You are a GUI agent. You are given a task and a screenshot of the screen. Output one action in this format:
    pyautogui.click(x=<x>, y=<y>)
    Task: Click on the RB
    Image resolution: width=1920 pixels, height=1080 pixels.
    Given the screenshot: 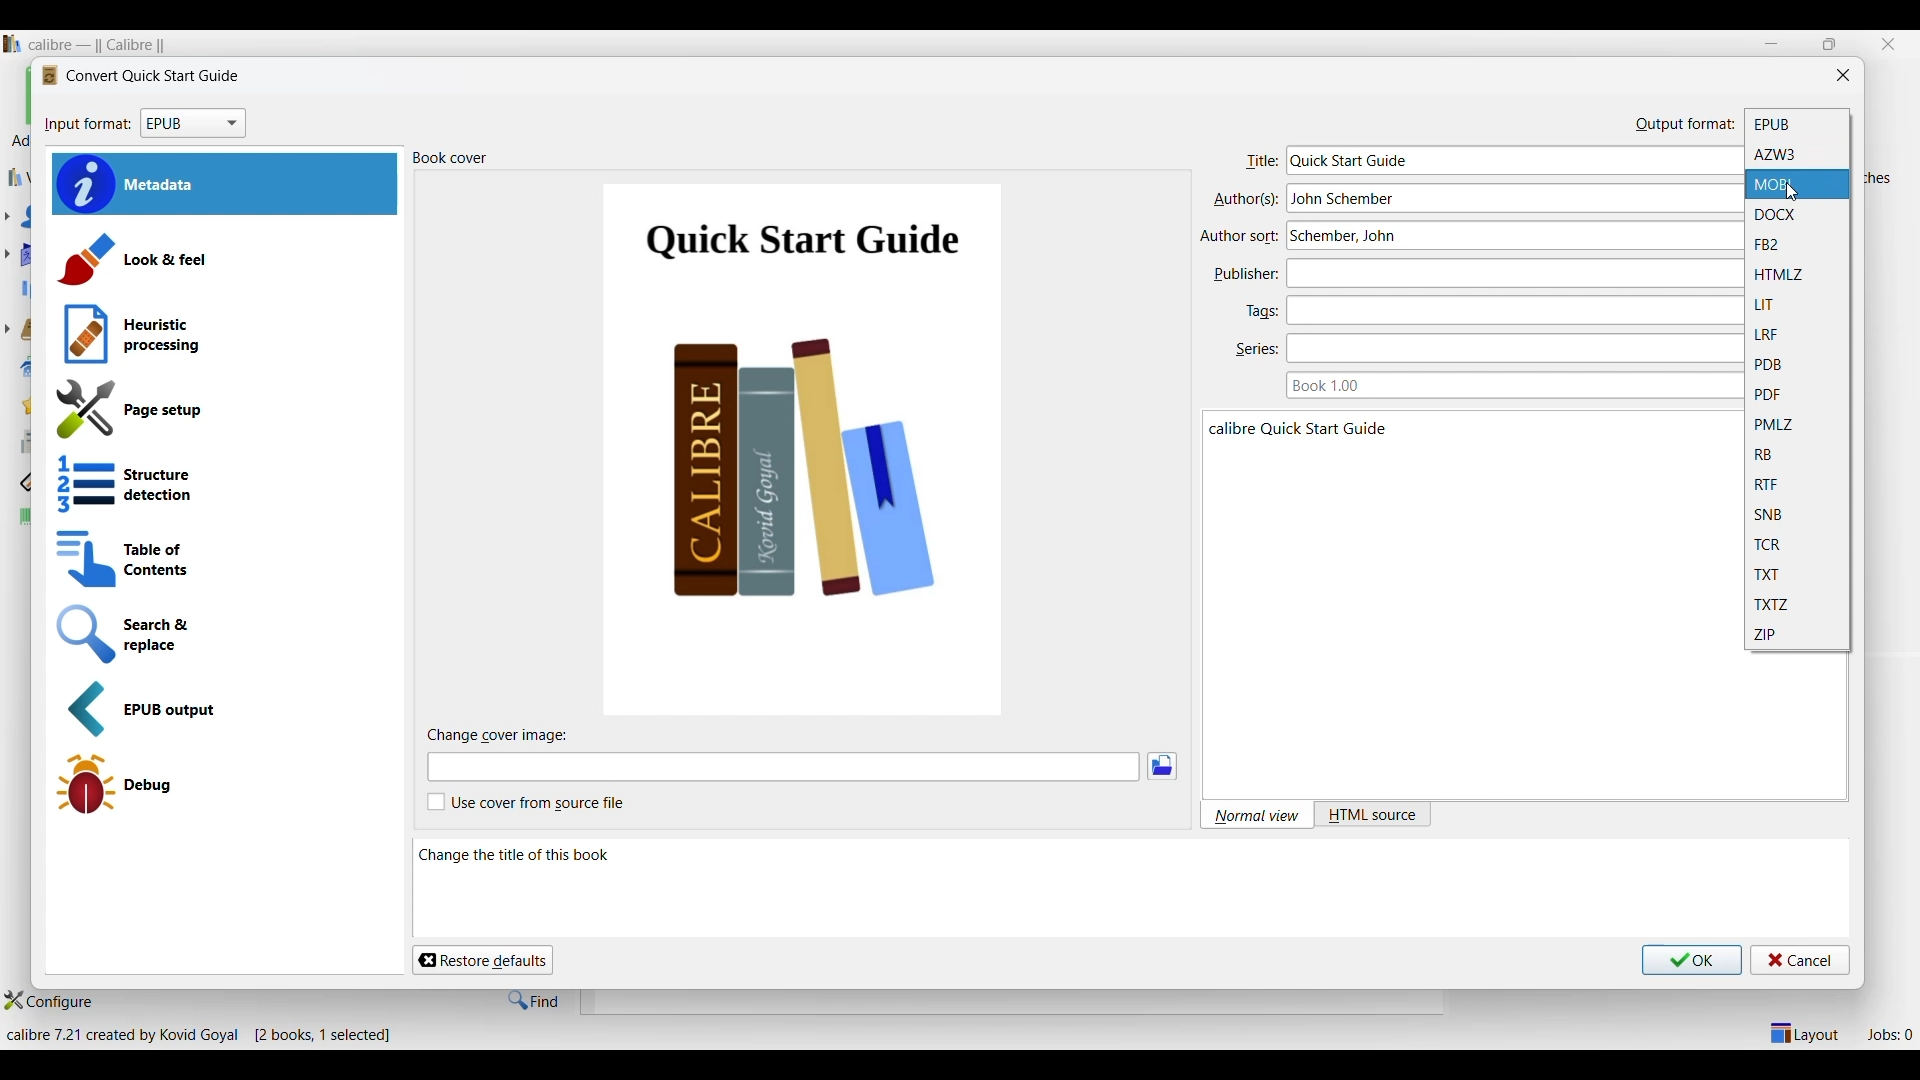 What is the action you would take?
    pyautogui.click(x=1798, y=454)
    